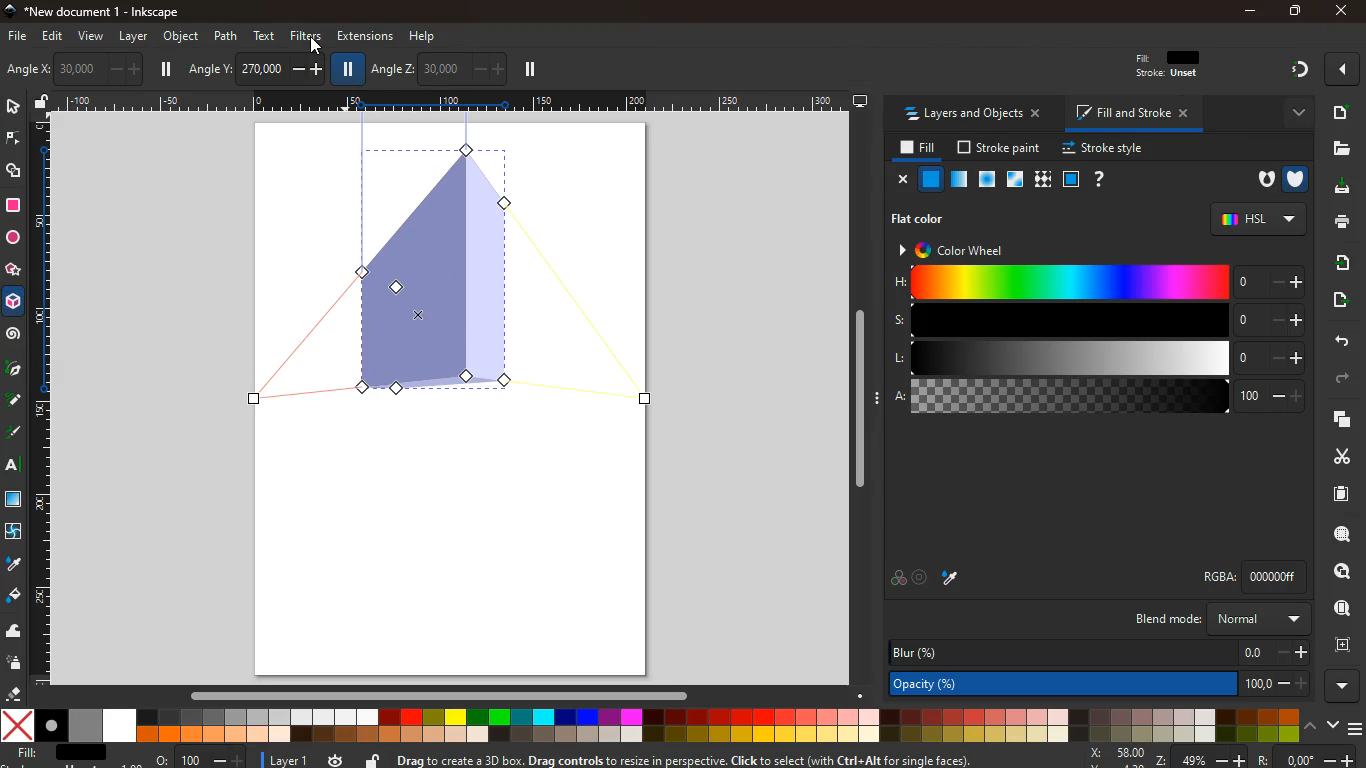 Image resolution: width=1366 pixels, height=768 pixels. What do you see at coordinates (924, 218) in the screenshot?
I see `flat color` at bounding box center [924, 218].